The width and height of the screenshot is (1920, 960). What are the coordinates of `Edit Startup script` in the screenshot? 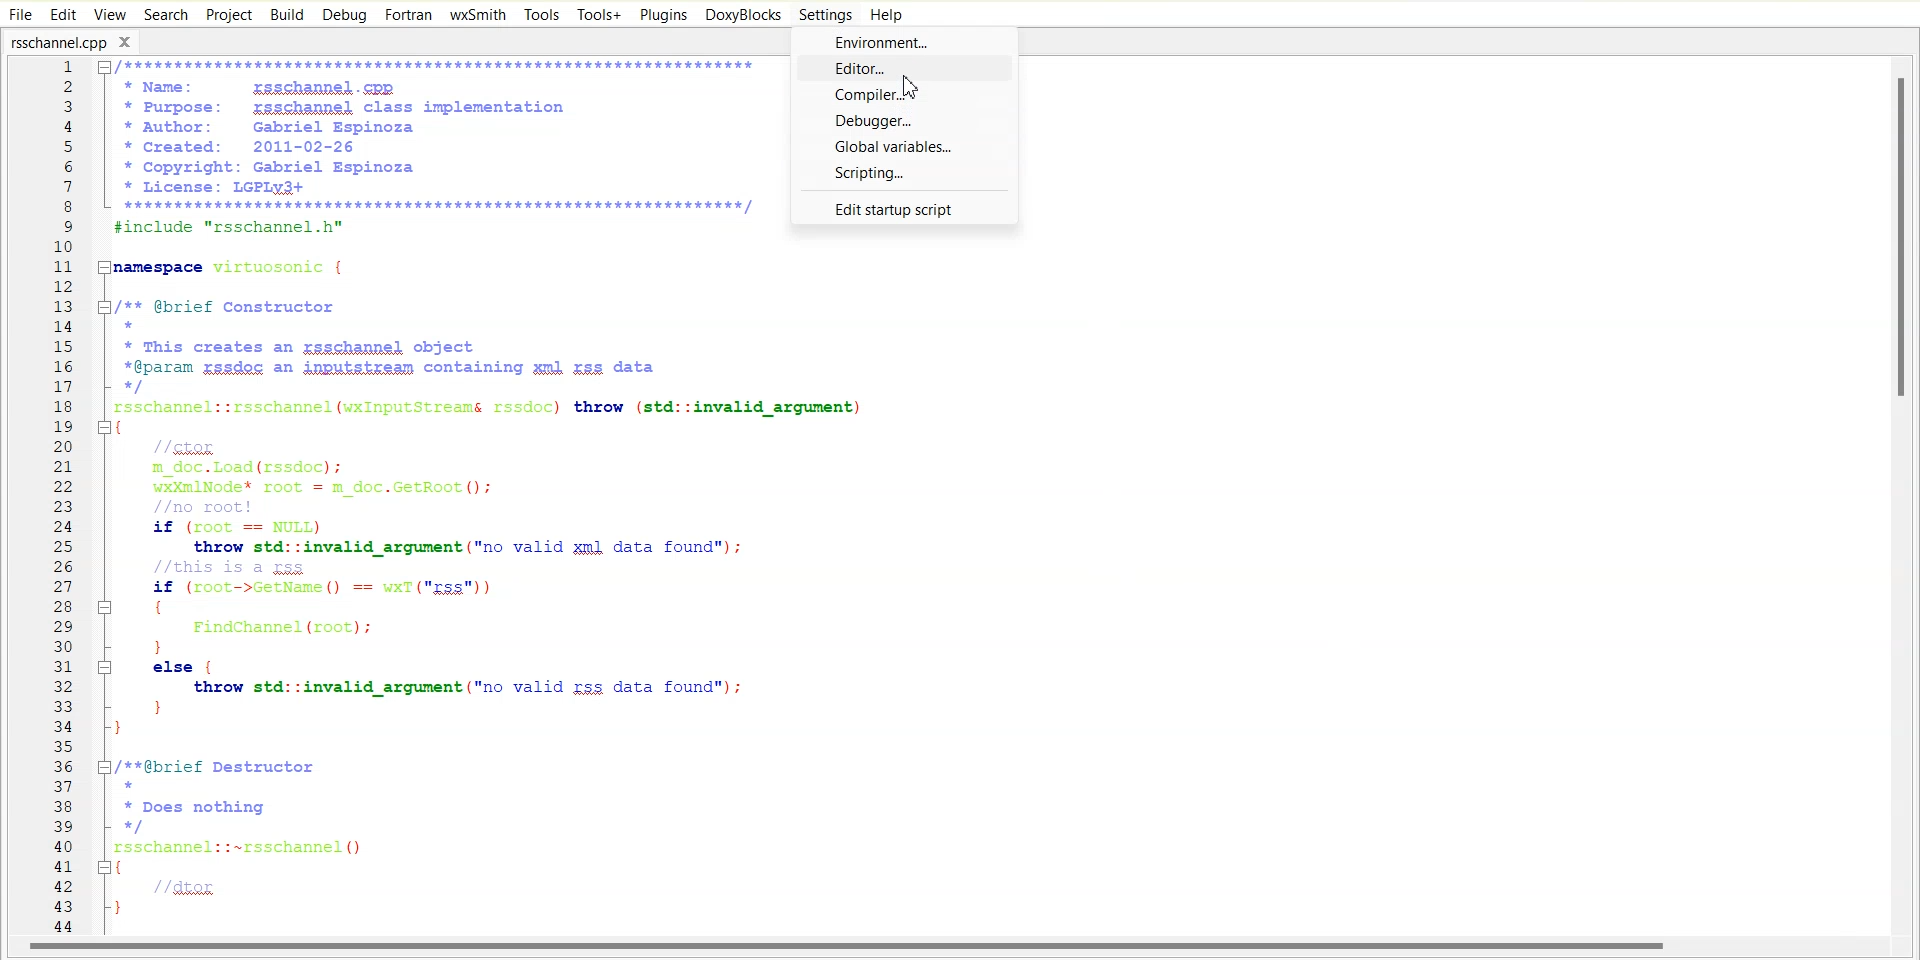 It's located at (902, 207).